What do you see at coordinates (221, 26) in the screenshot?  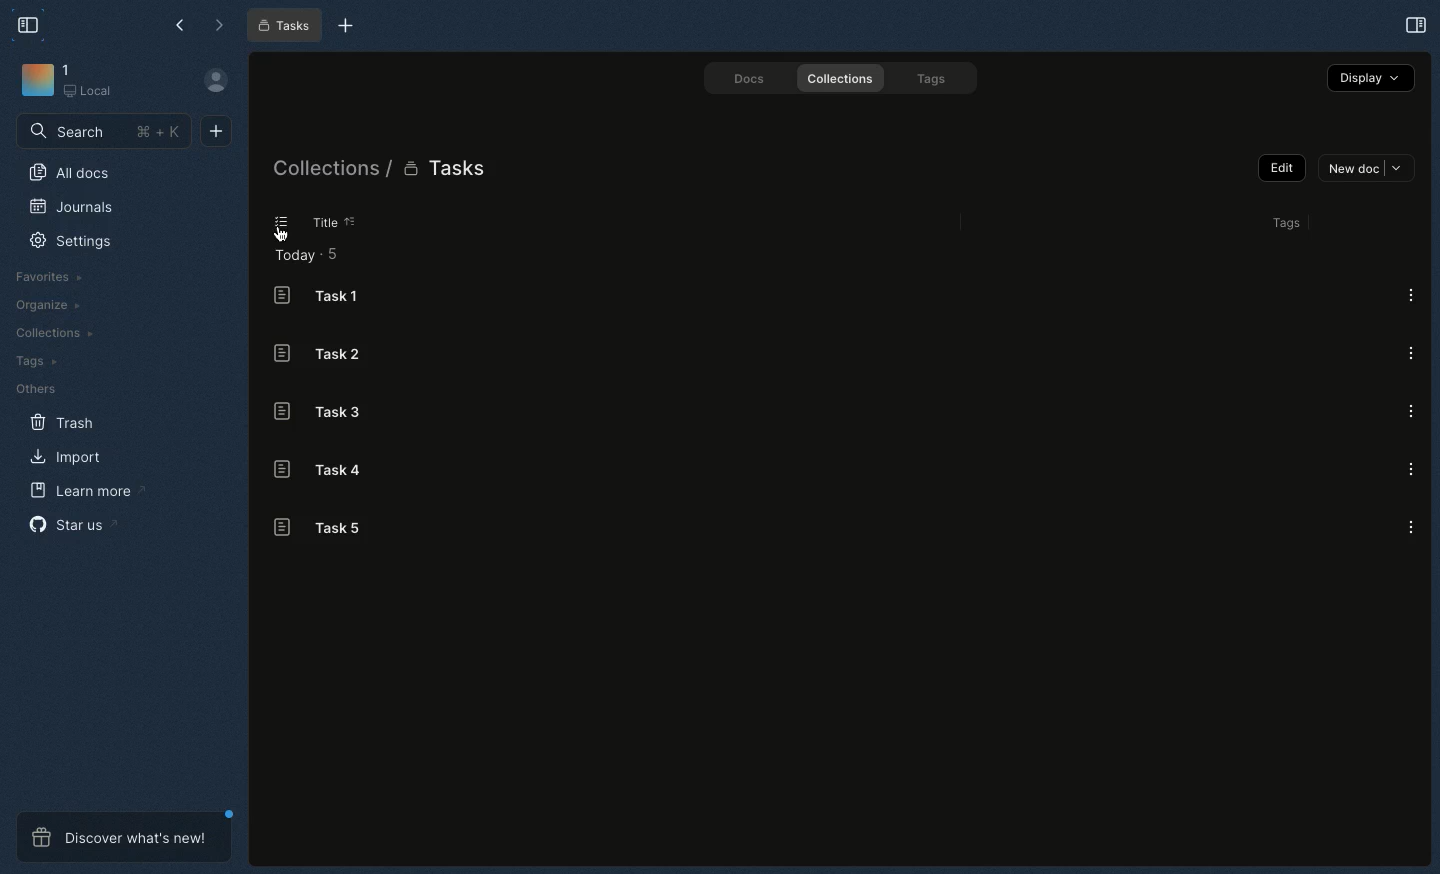 I see `Forward` at bounding box center [221, 26].